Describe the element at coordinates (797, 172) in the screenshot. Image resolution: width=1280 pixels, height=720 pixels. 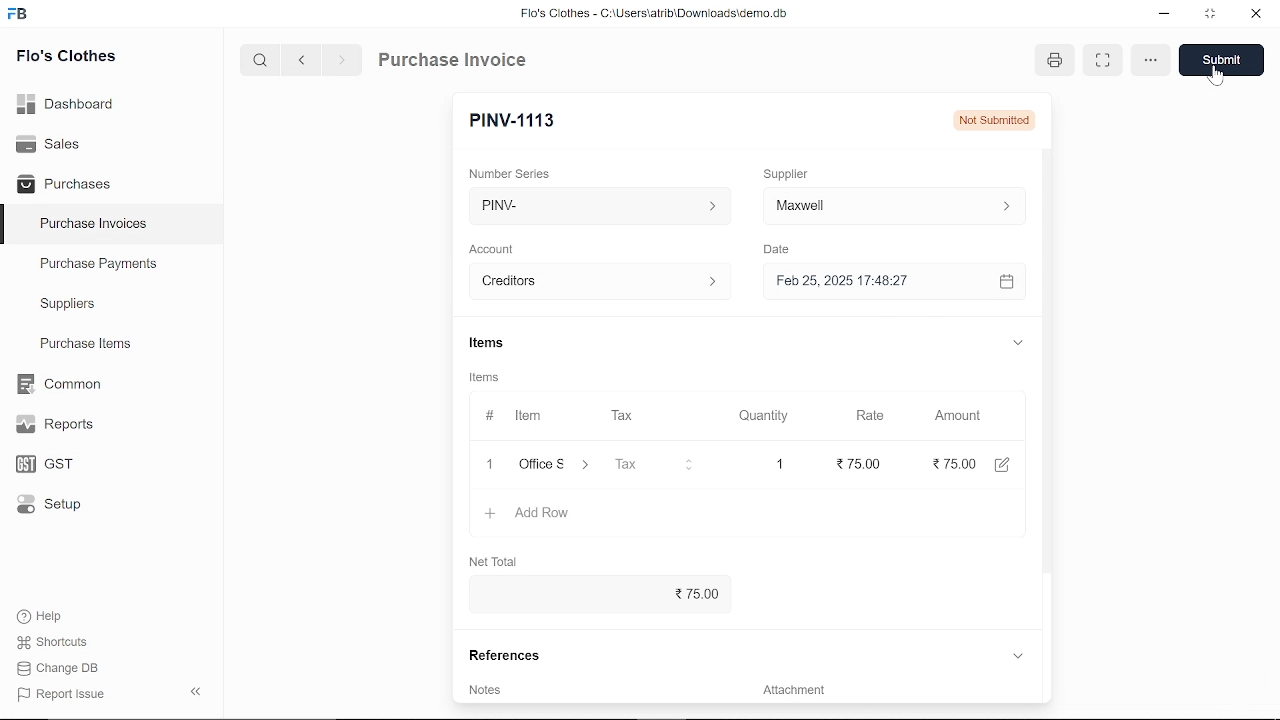
I see `Supplier` at that location.